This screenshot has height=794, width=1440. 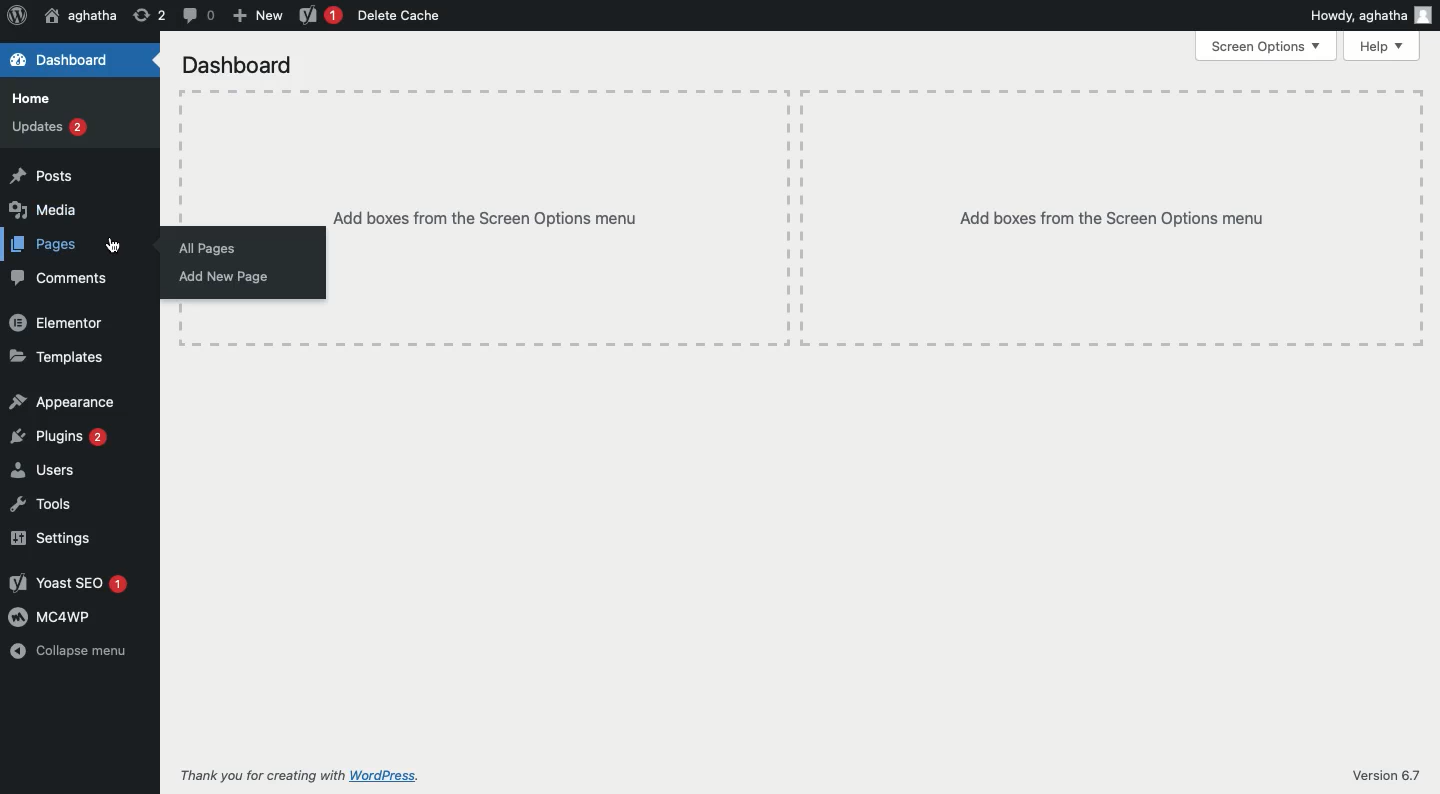 I want to click on Yoast, so click(x=66, y=583).